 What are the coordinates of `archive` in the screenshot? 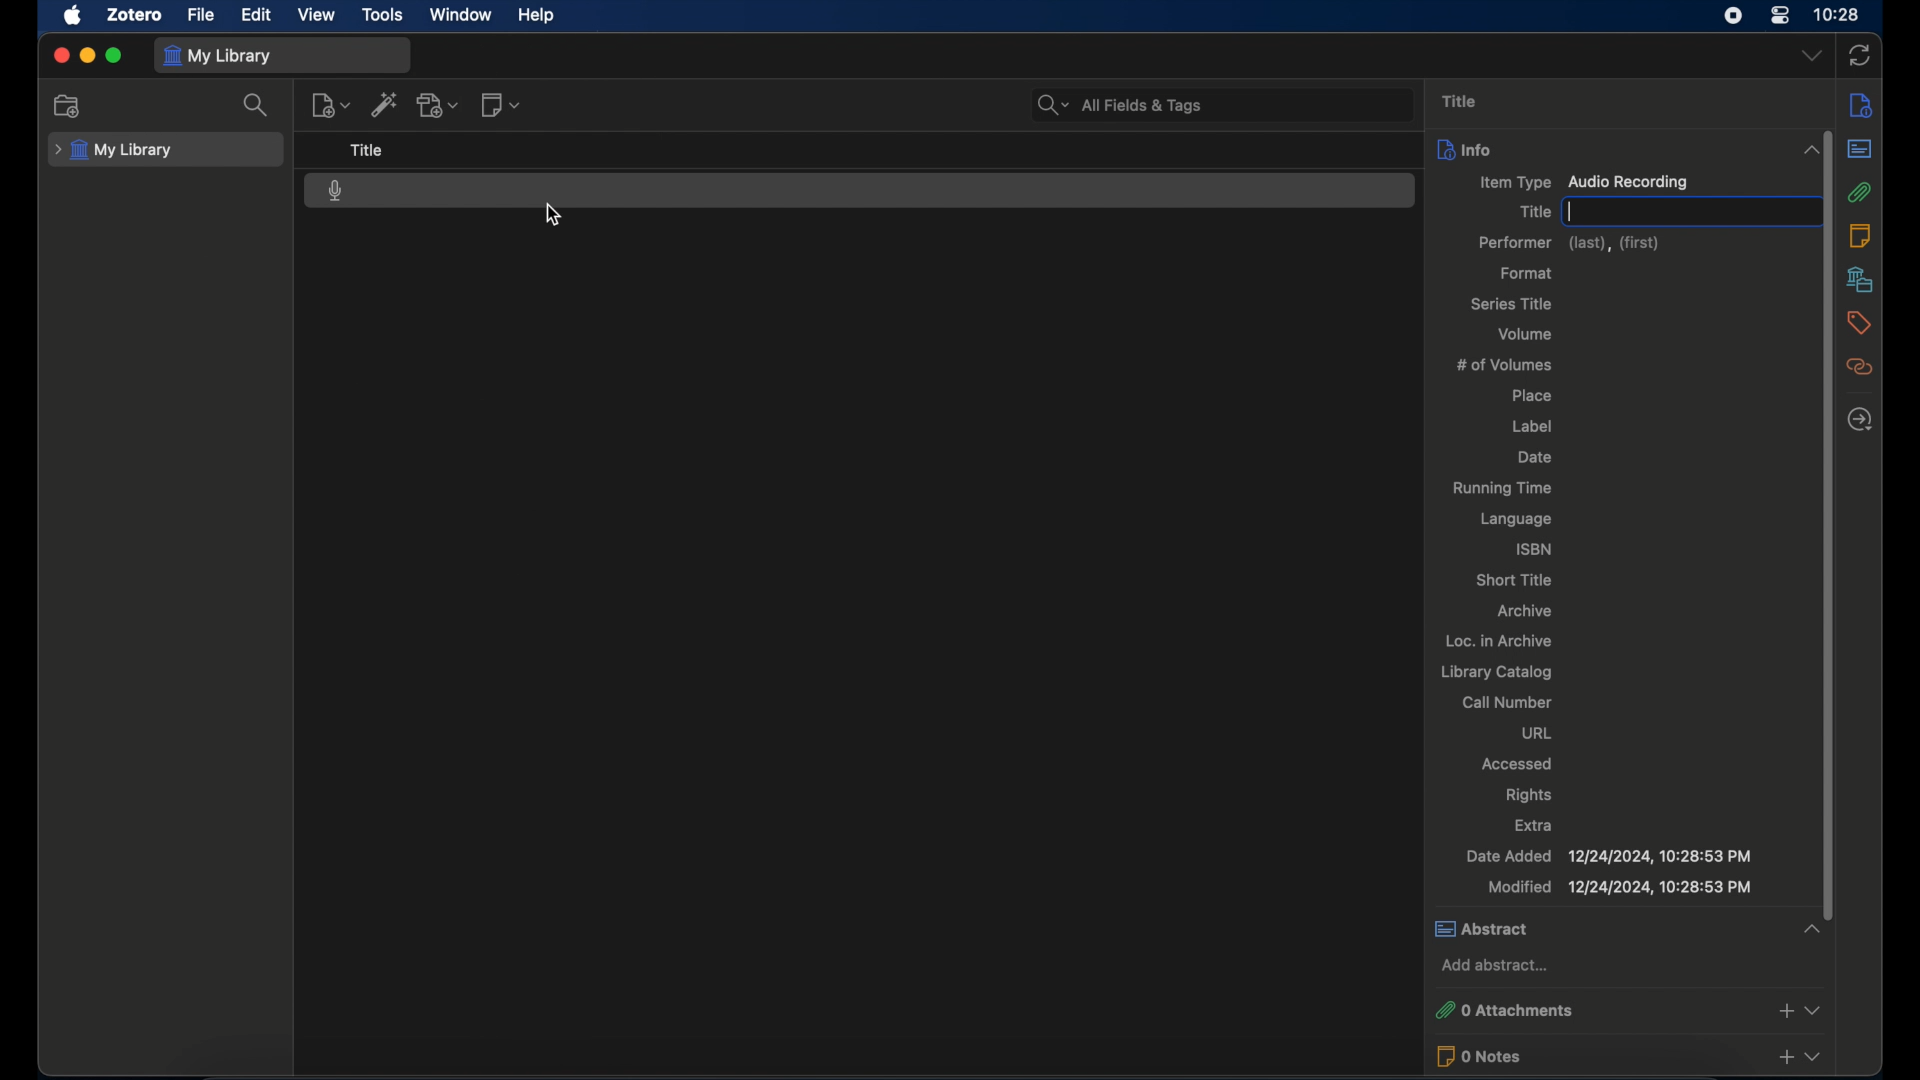 It's located at (1528, 612).